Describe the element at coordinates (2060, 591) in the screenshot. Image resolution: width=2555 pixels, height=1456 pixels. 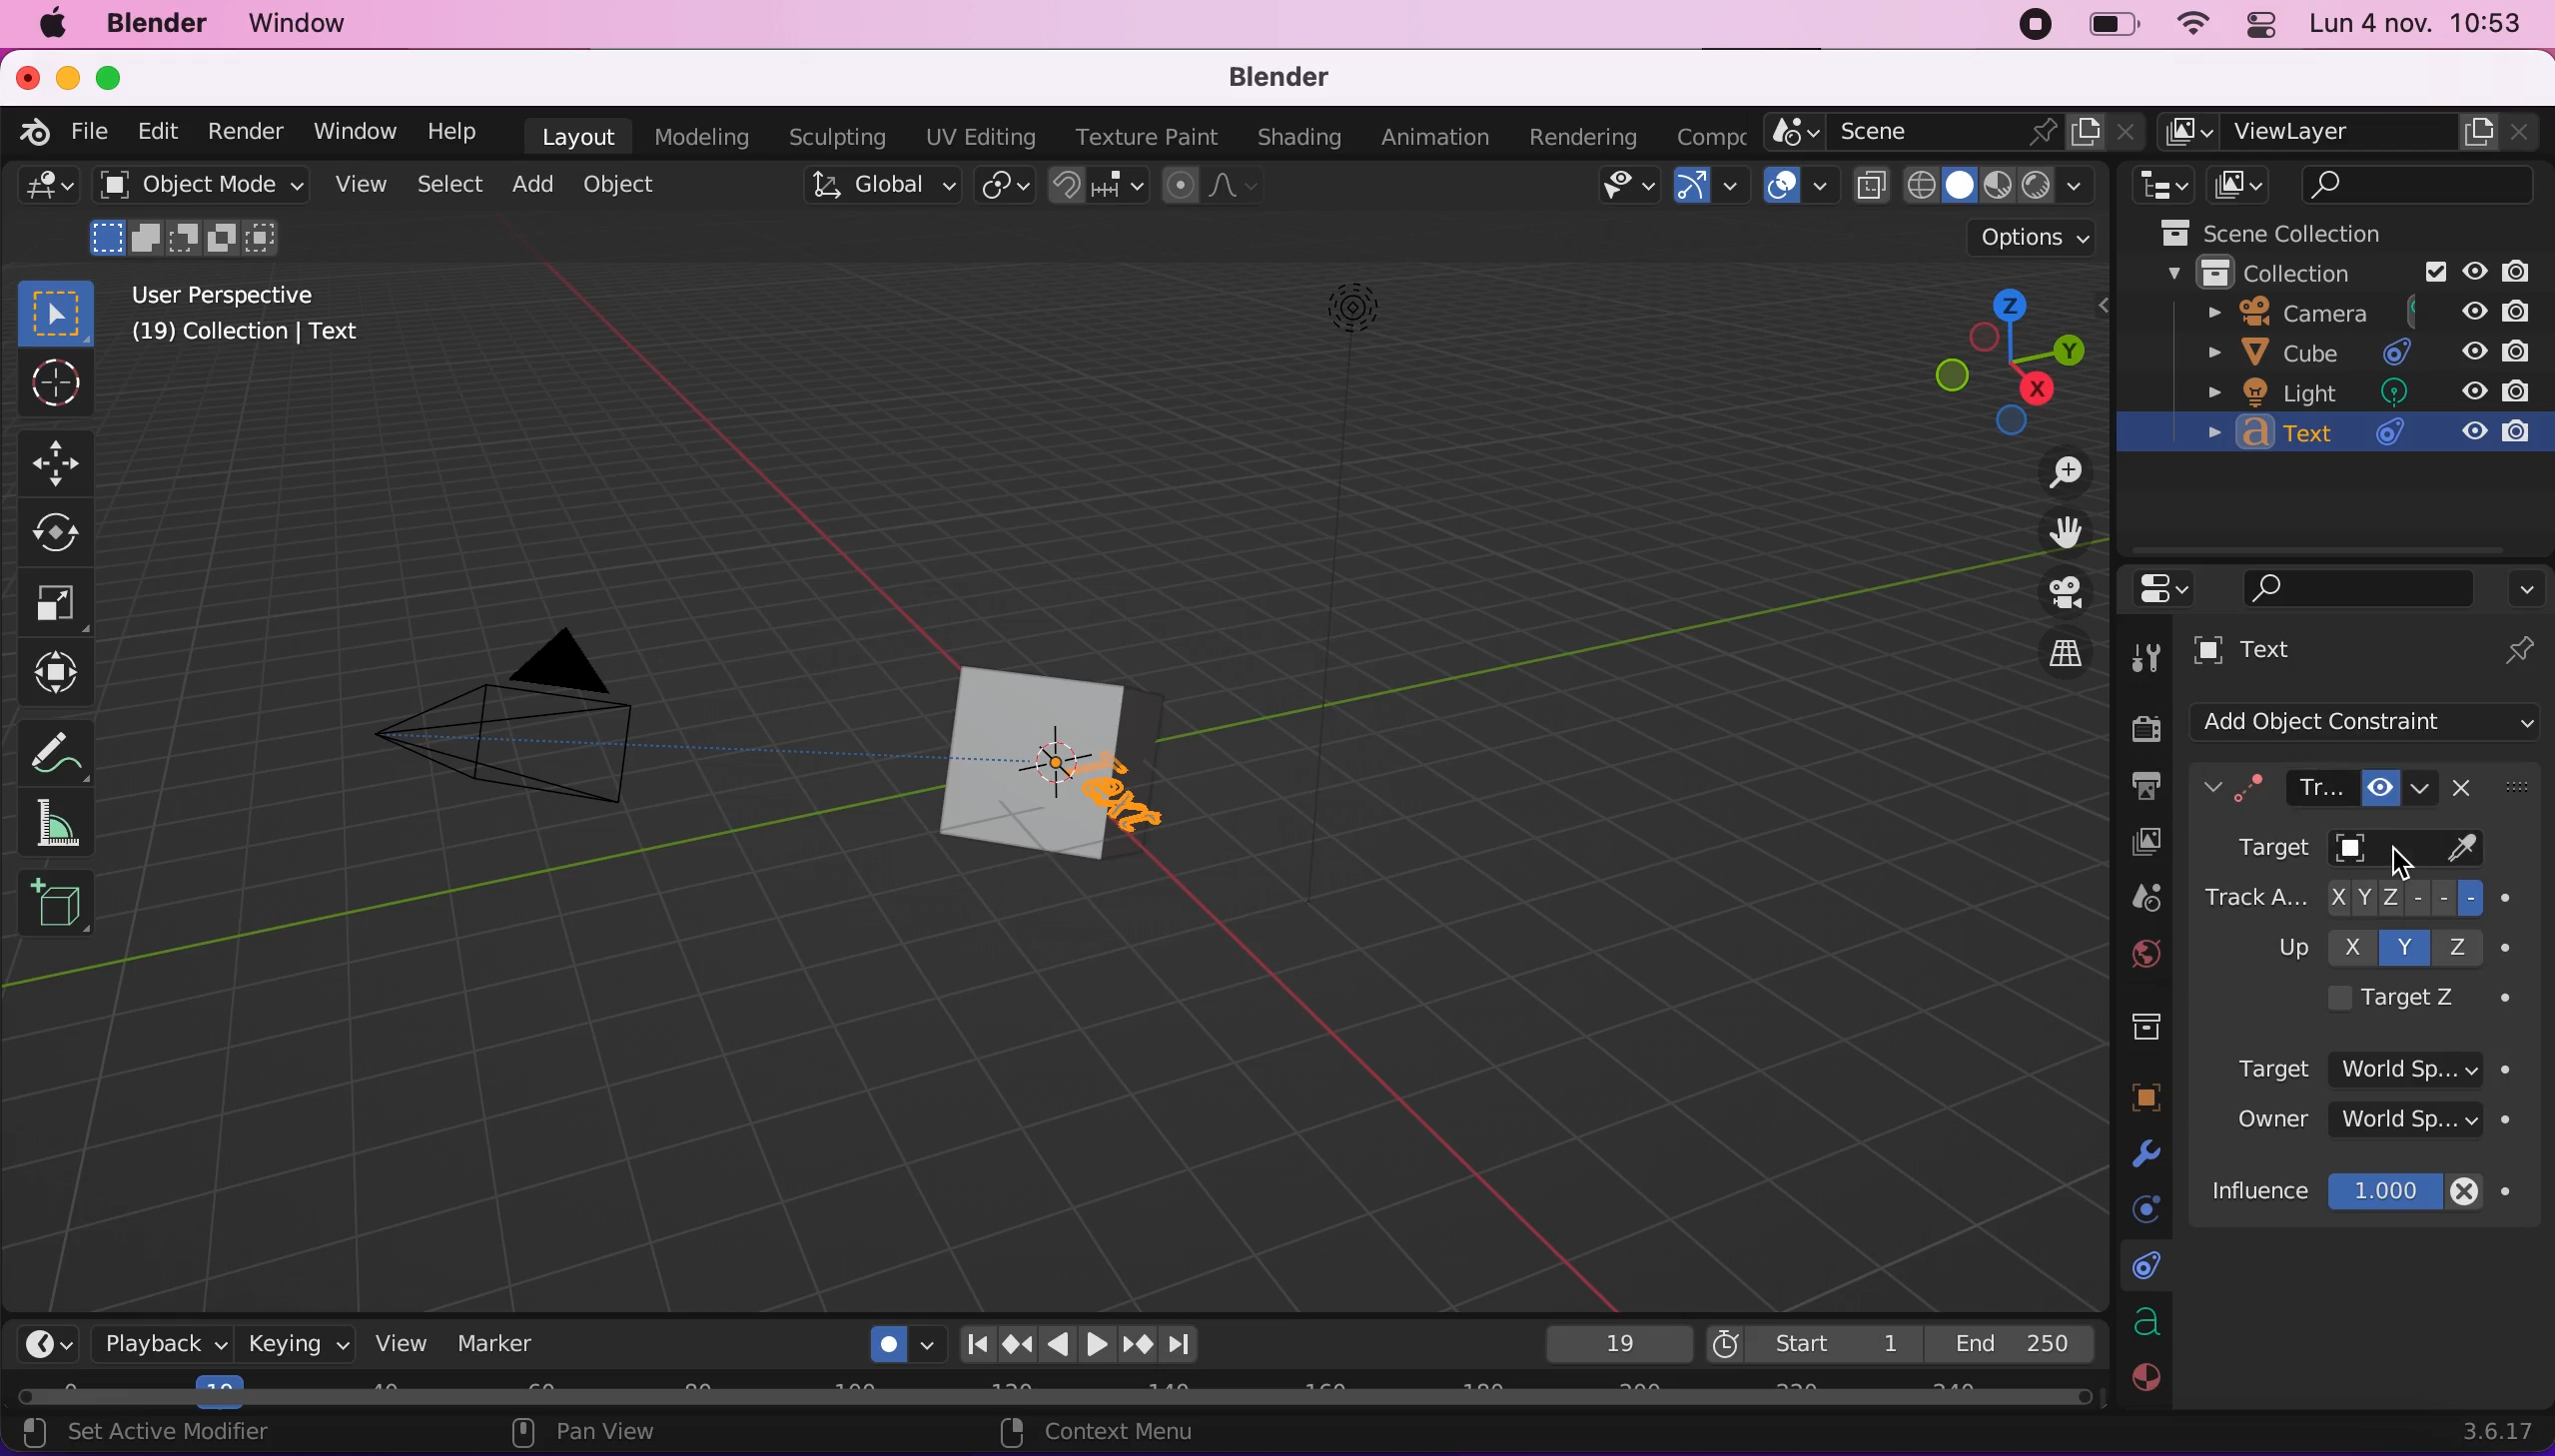
I see `toggle the camera view` at that location.